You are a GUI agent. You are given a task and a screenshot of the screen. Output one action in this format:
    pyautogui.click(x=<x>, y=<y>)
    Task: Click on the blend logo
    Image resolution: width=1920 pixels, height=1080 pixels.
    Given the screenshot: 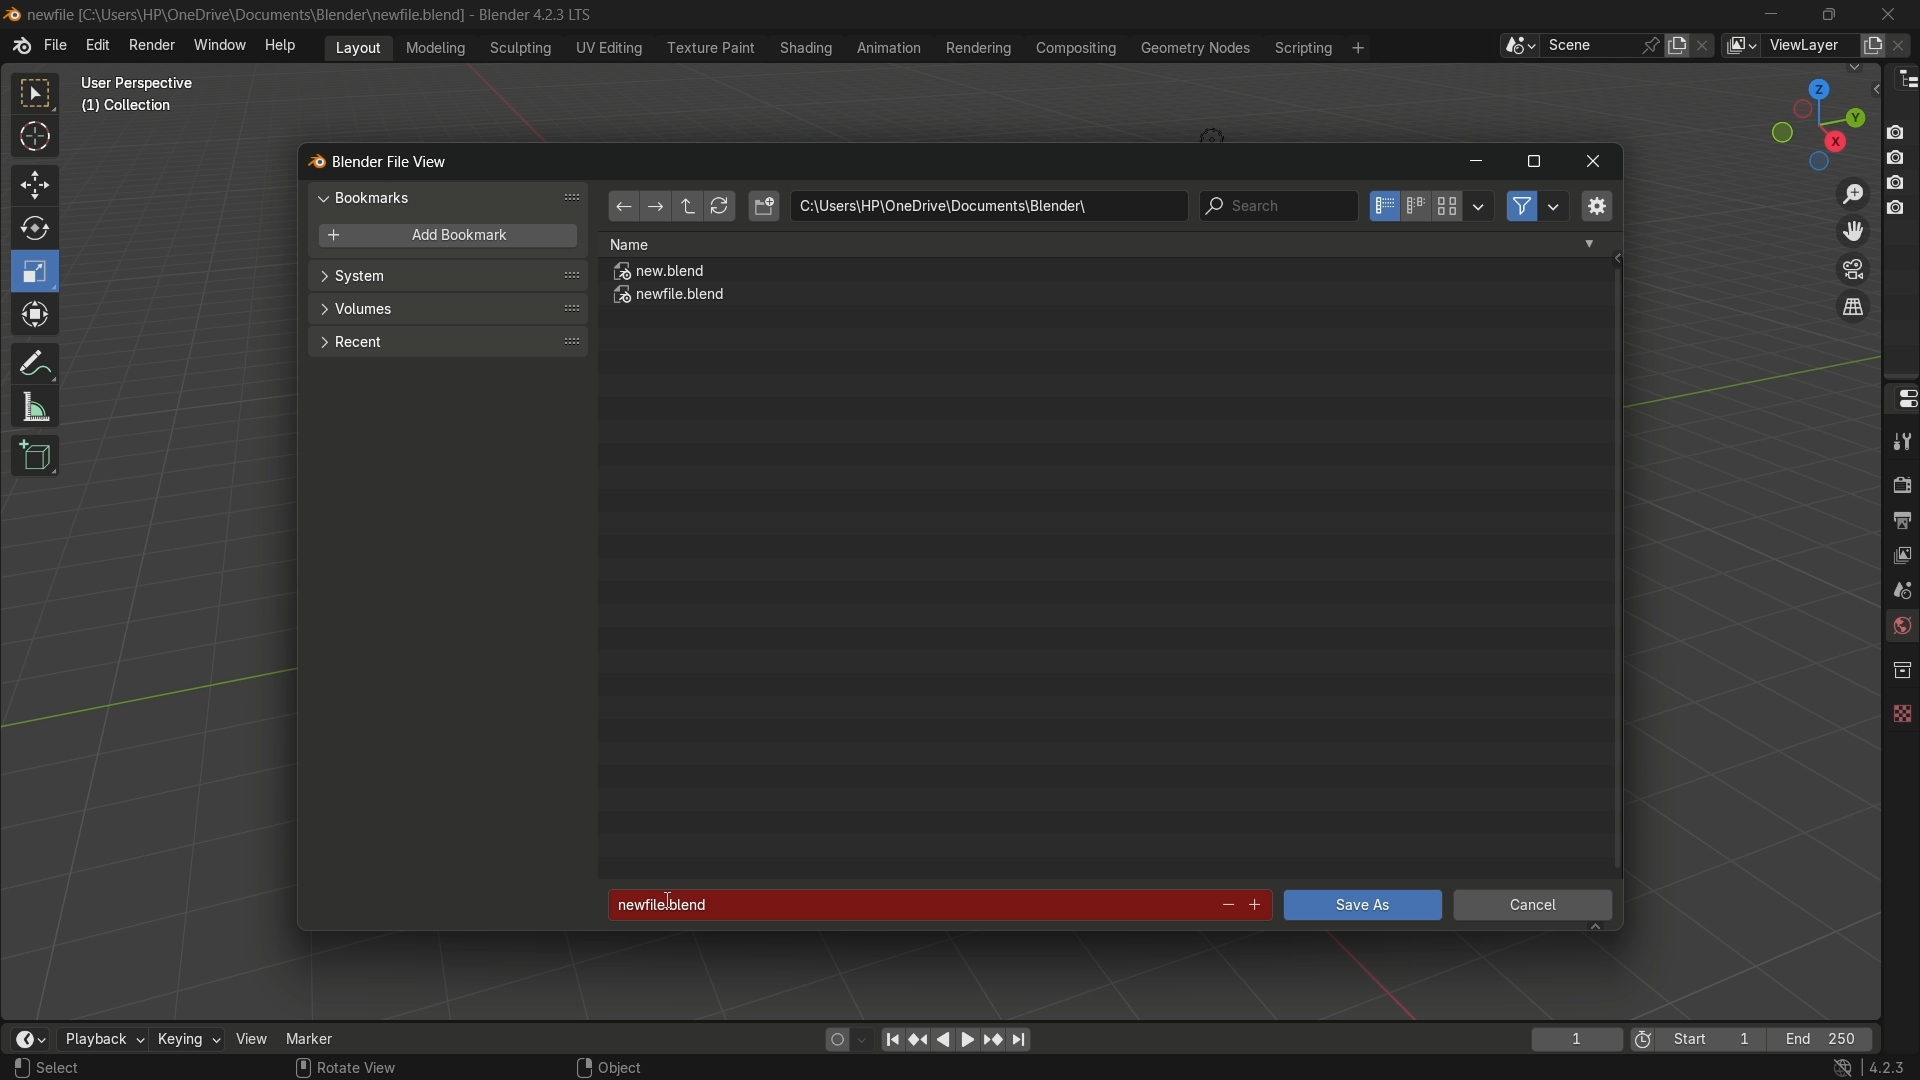 What is the action you would take?
    pyautogui.click(x=309, y=163)
    